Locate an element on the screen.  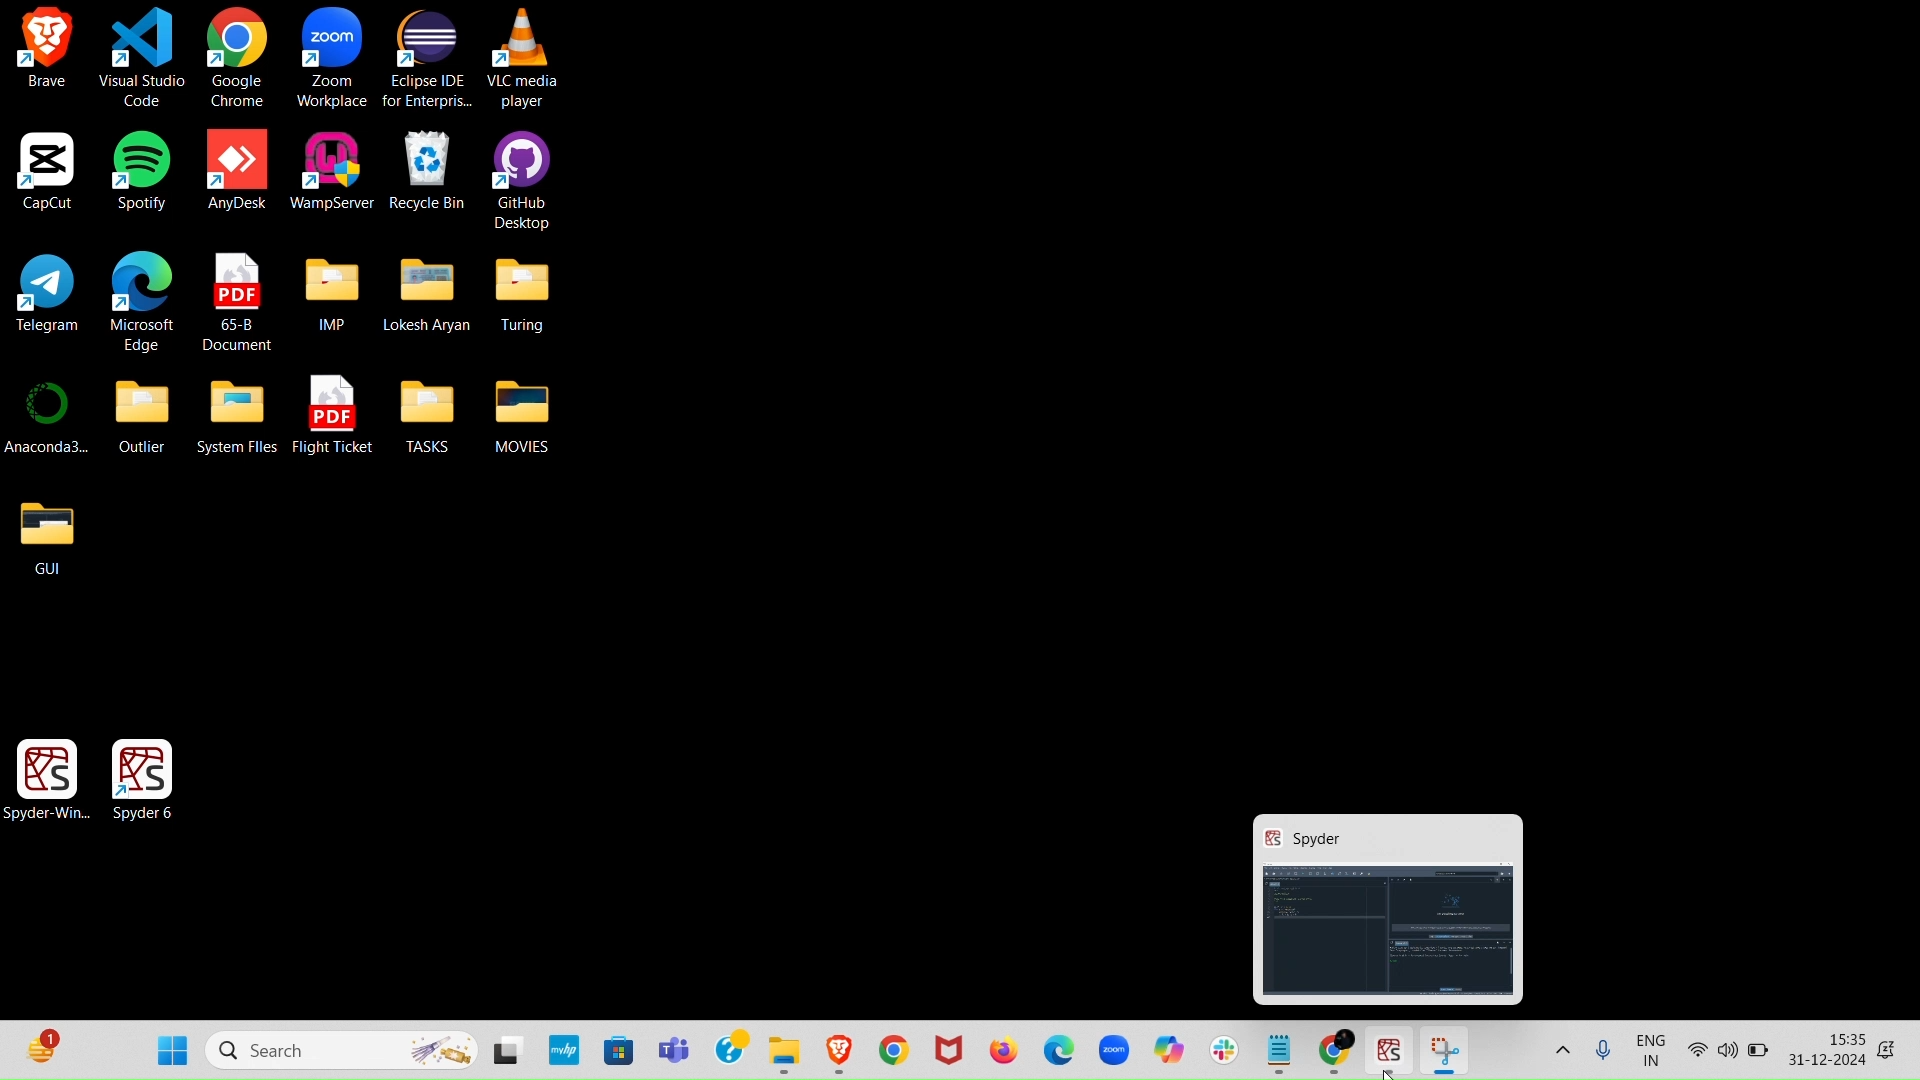
Capcut is located at coordinates (45, 170).